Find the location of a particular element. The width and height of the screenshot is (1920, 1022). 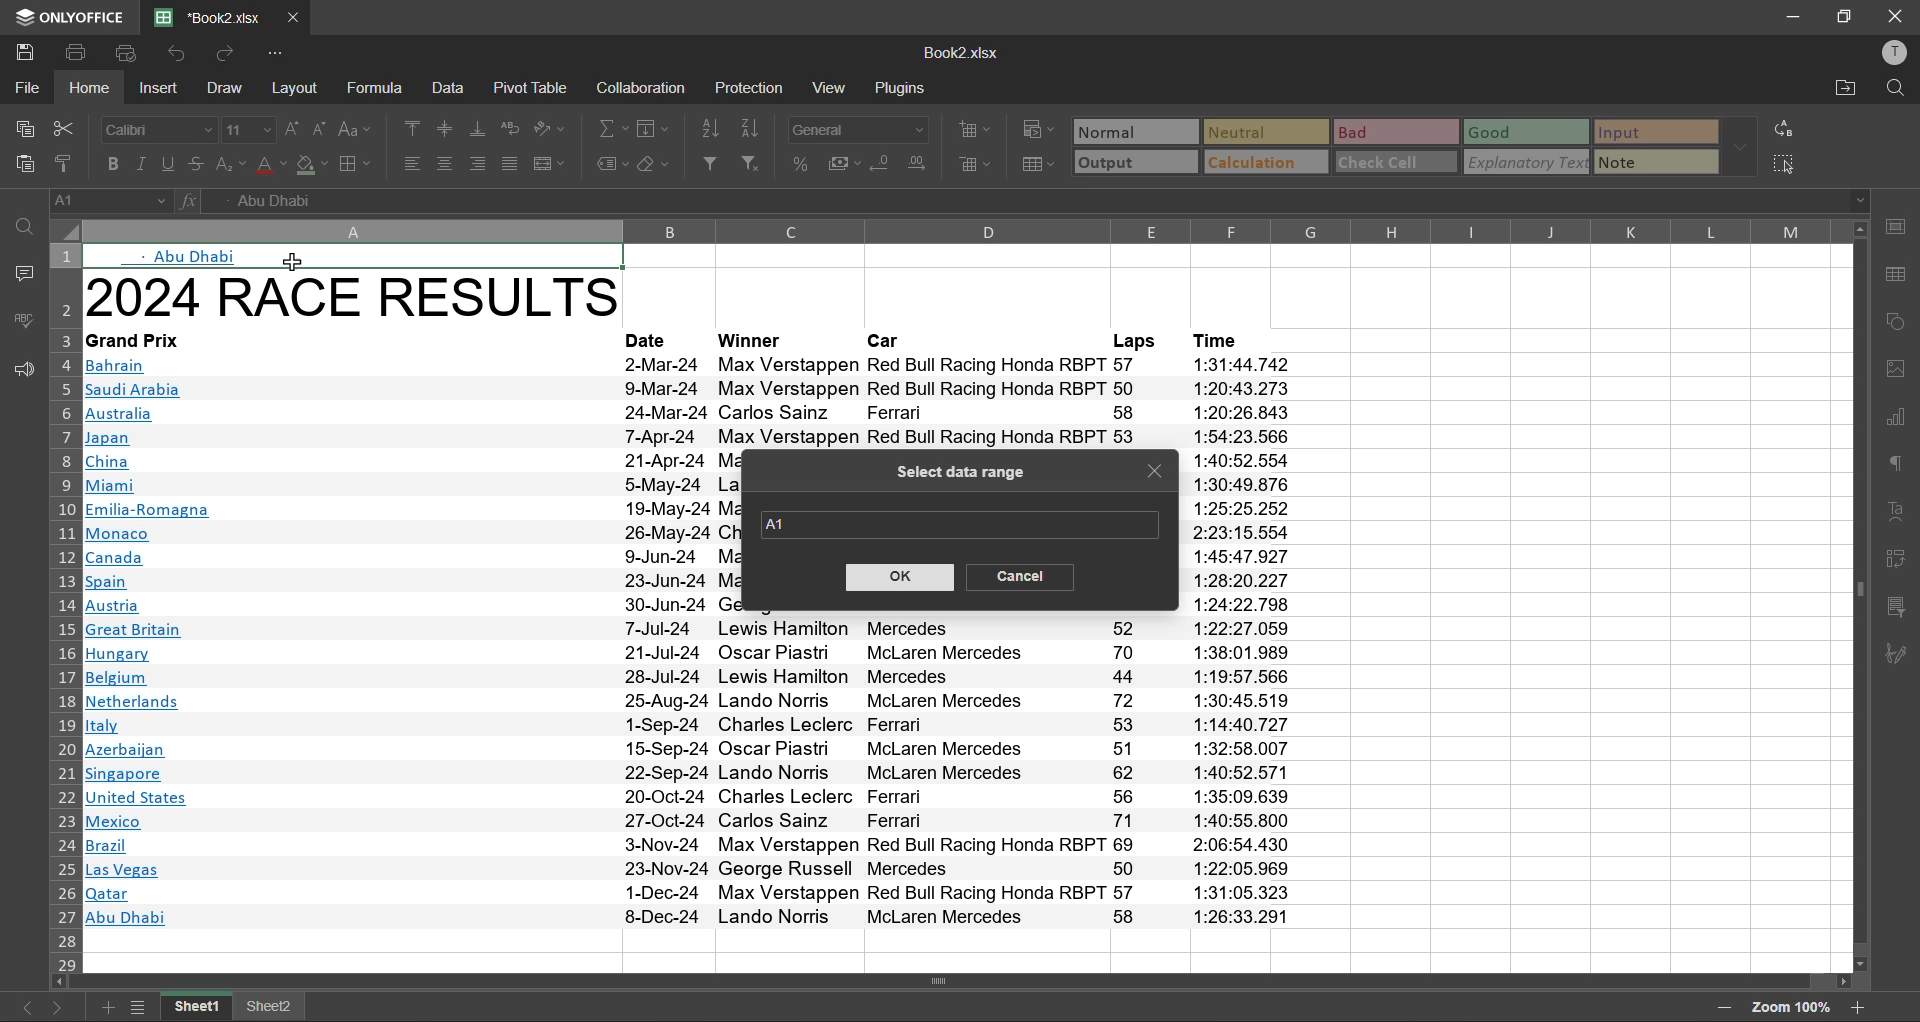

row numbers is located at coordinates (63, 608).